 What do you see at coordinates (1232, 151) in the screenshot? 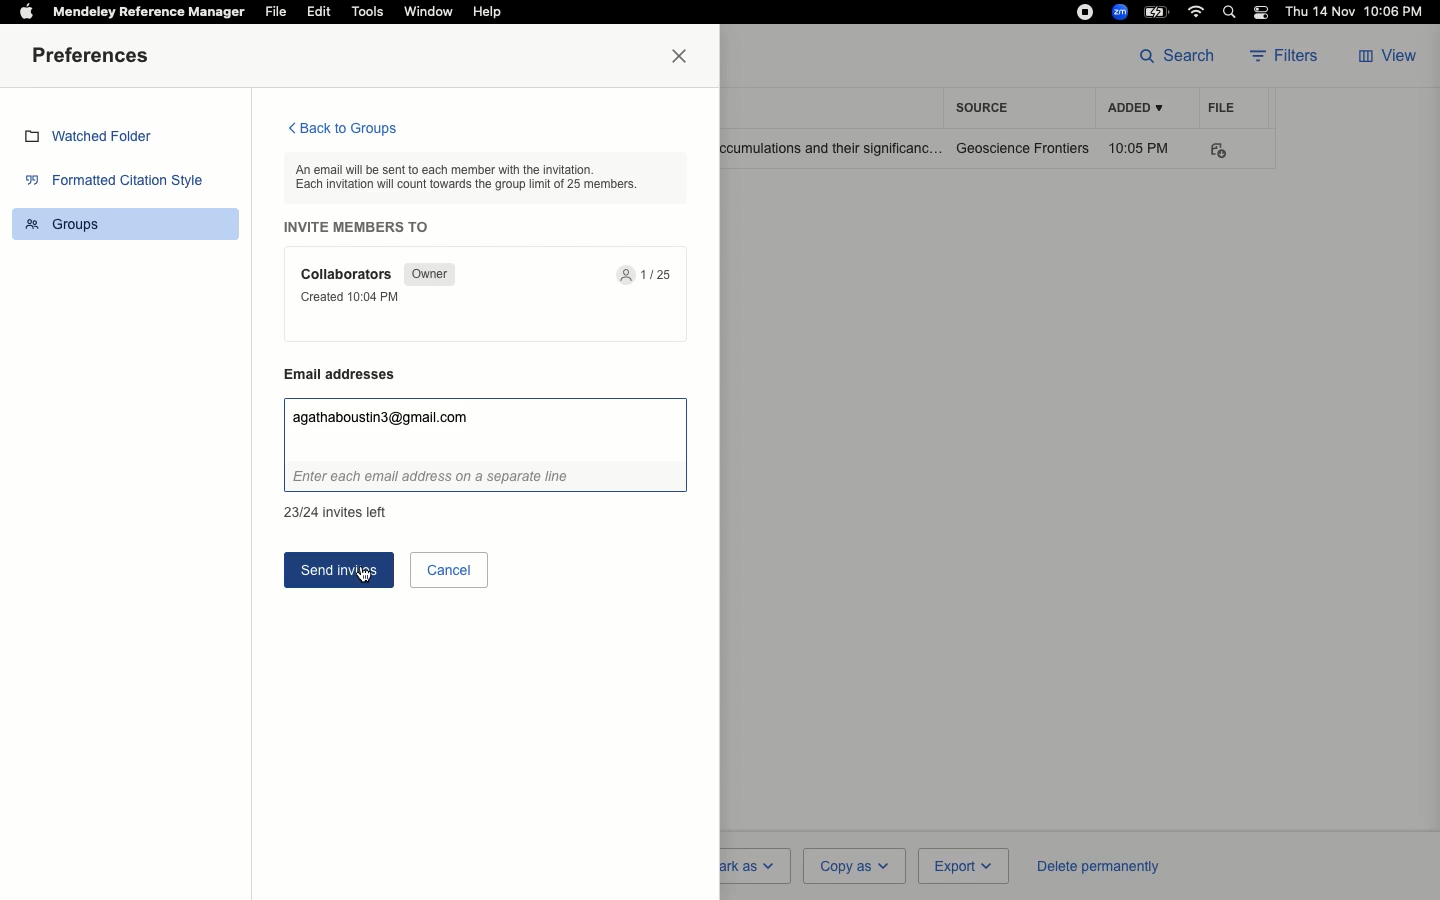
I see `PDF` at bounding box center [1232, 151].